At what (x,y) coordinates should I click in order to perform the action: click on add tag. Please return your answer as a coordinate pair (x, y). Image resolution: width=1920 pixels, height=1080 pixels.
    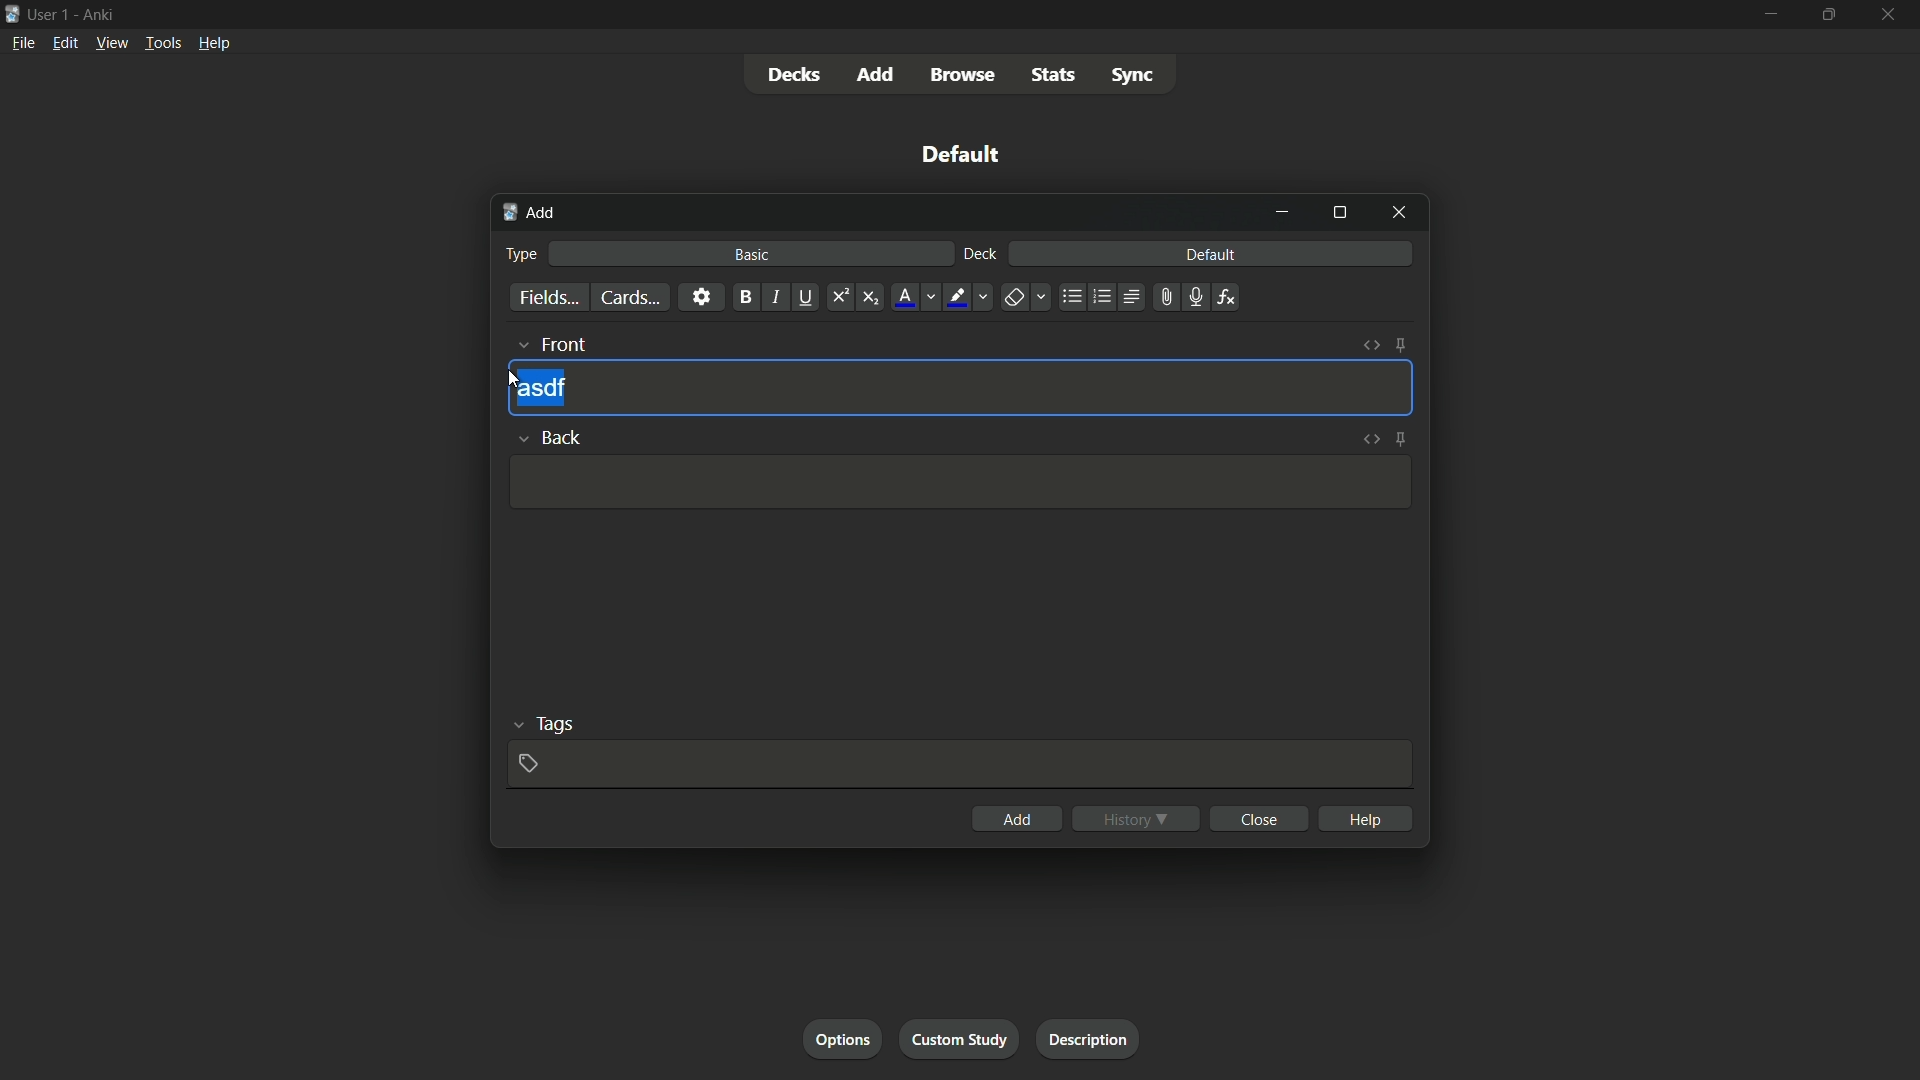
    Looking at the image, I should click on (524, 762).